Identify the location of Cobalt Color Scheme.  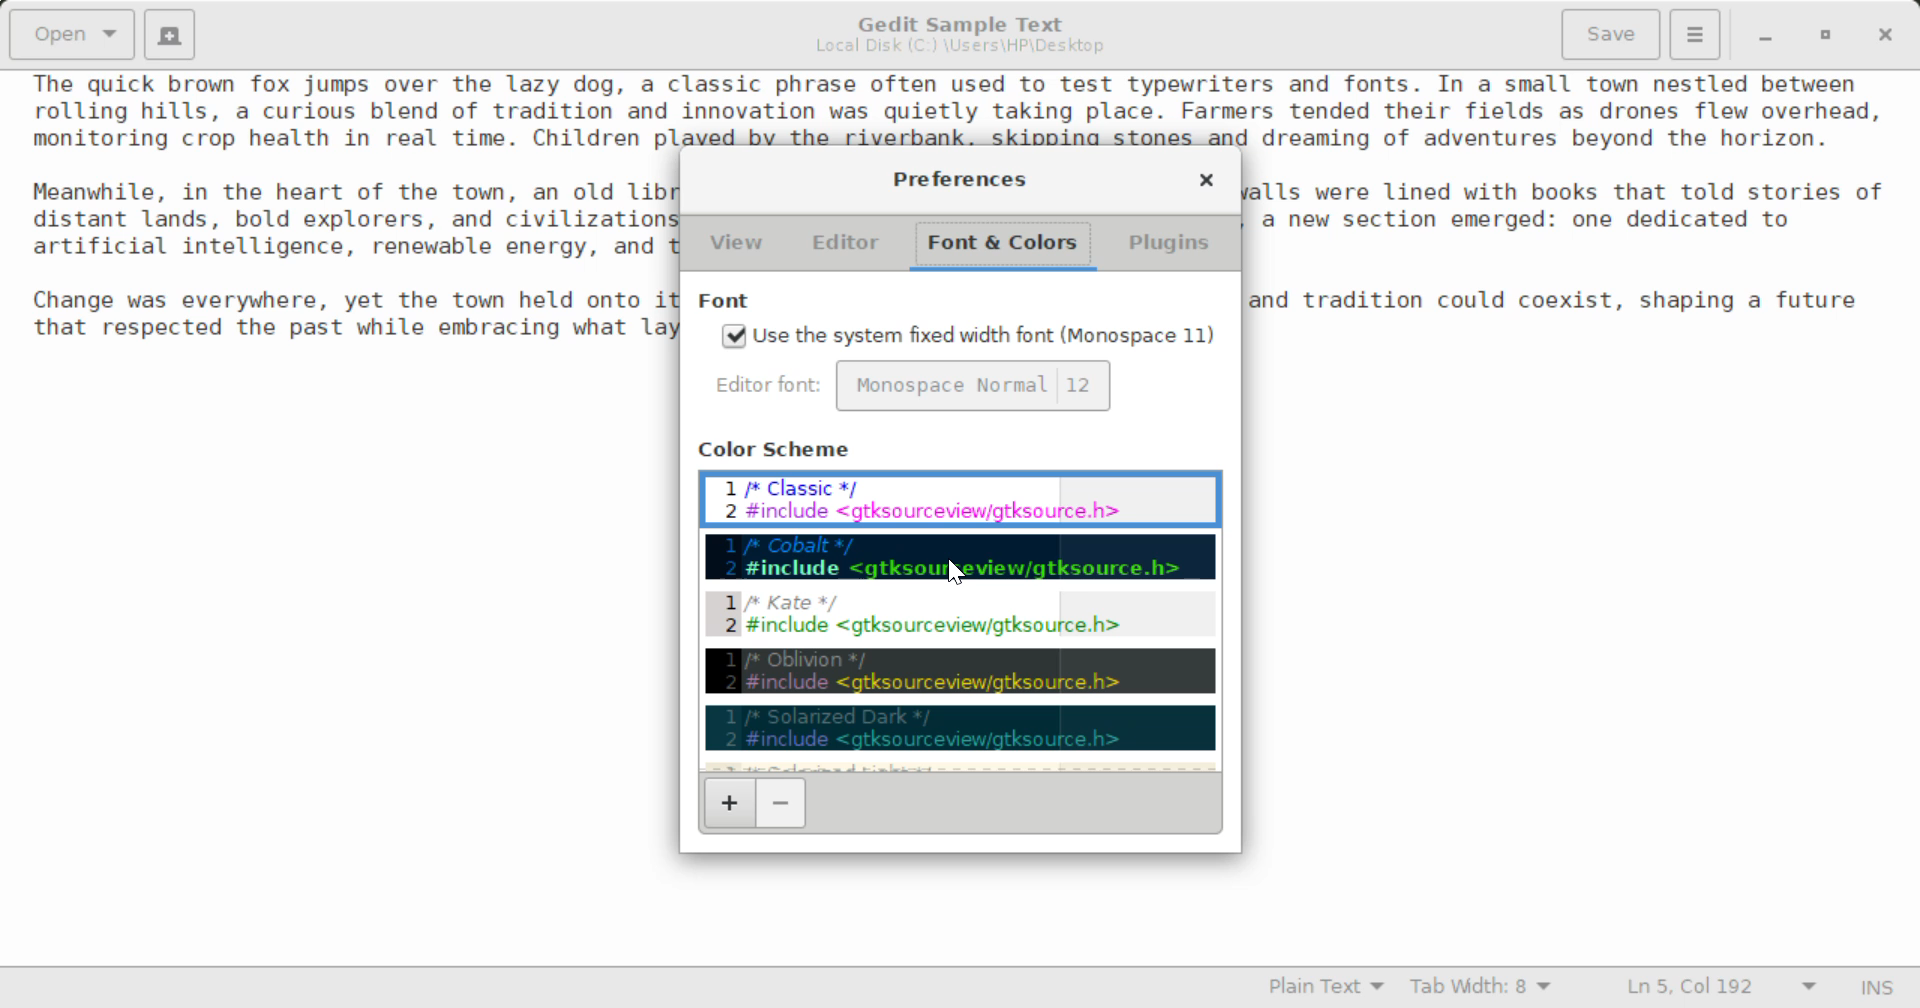
(958, 555).